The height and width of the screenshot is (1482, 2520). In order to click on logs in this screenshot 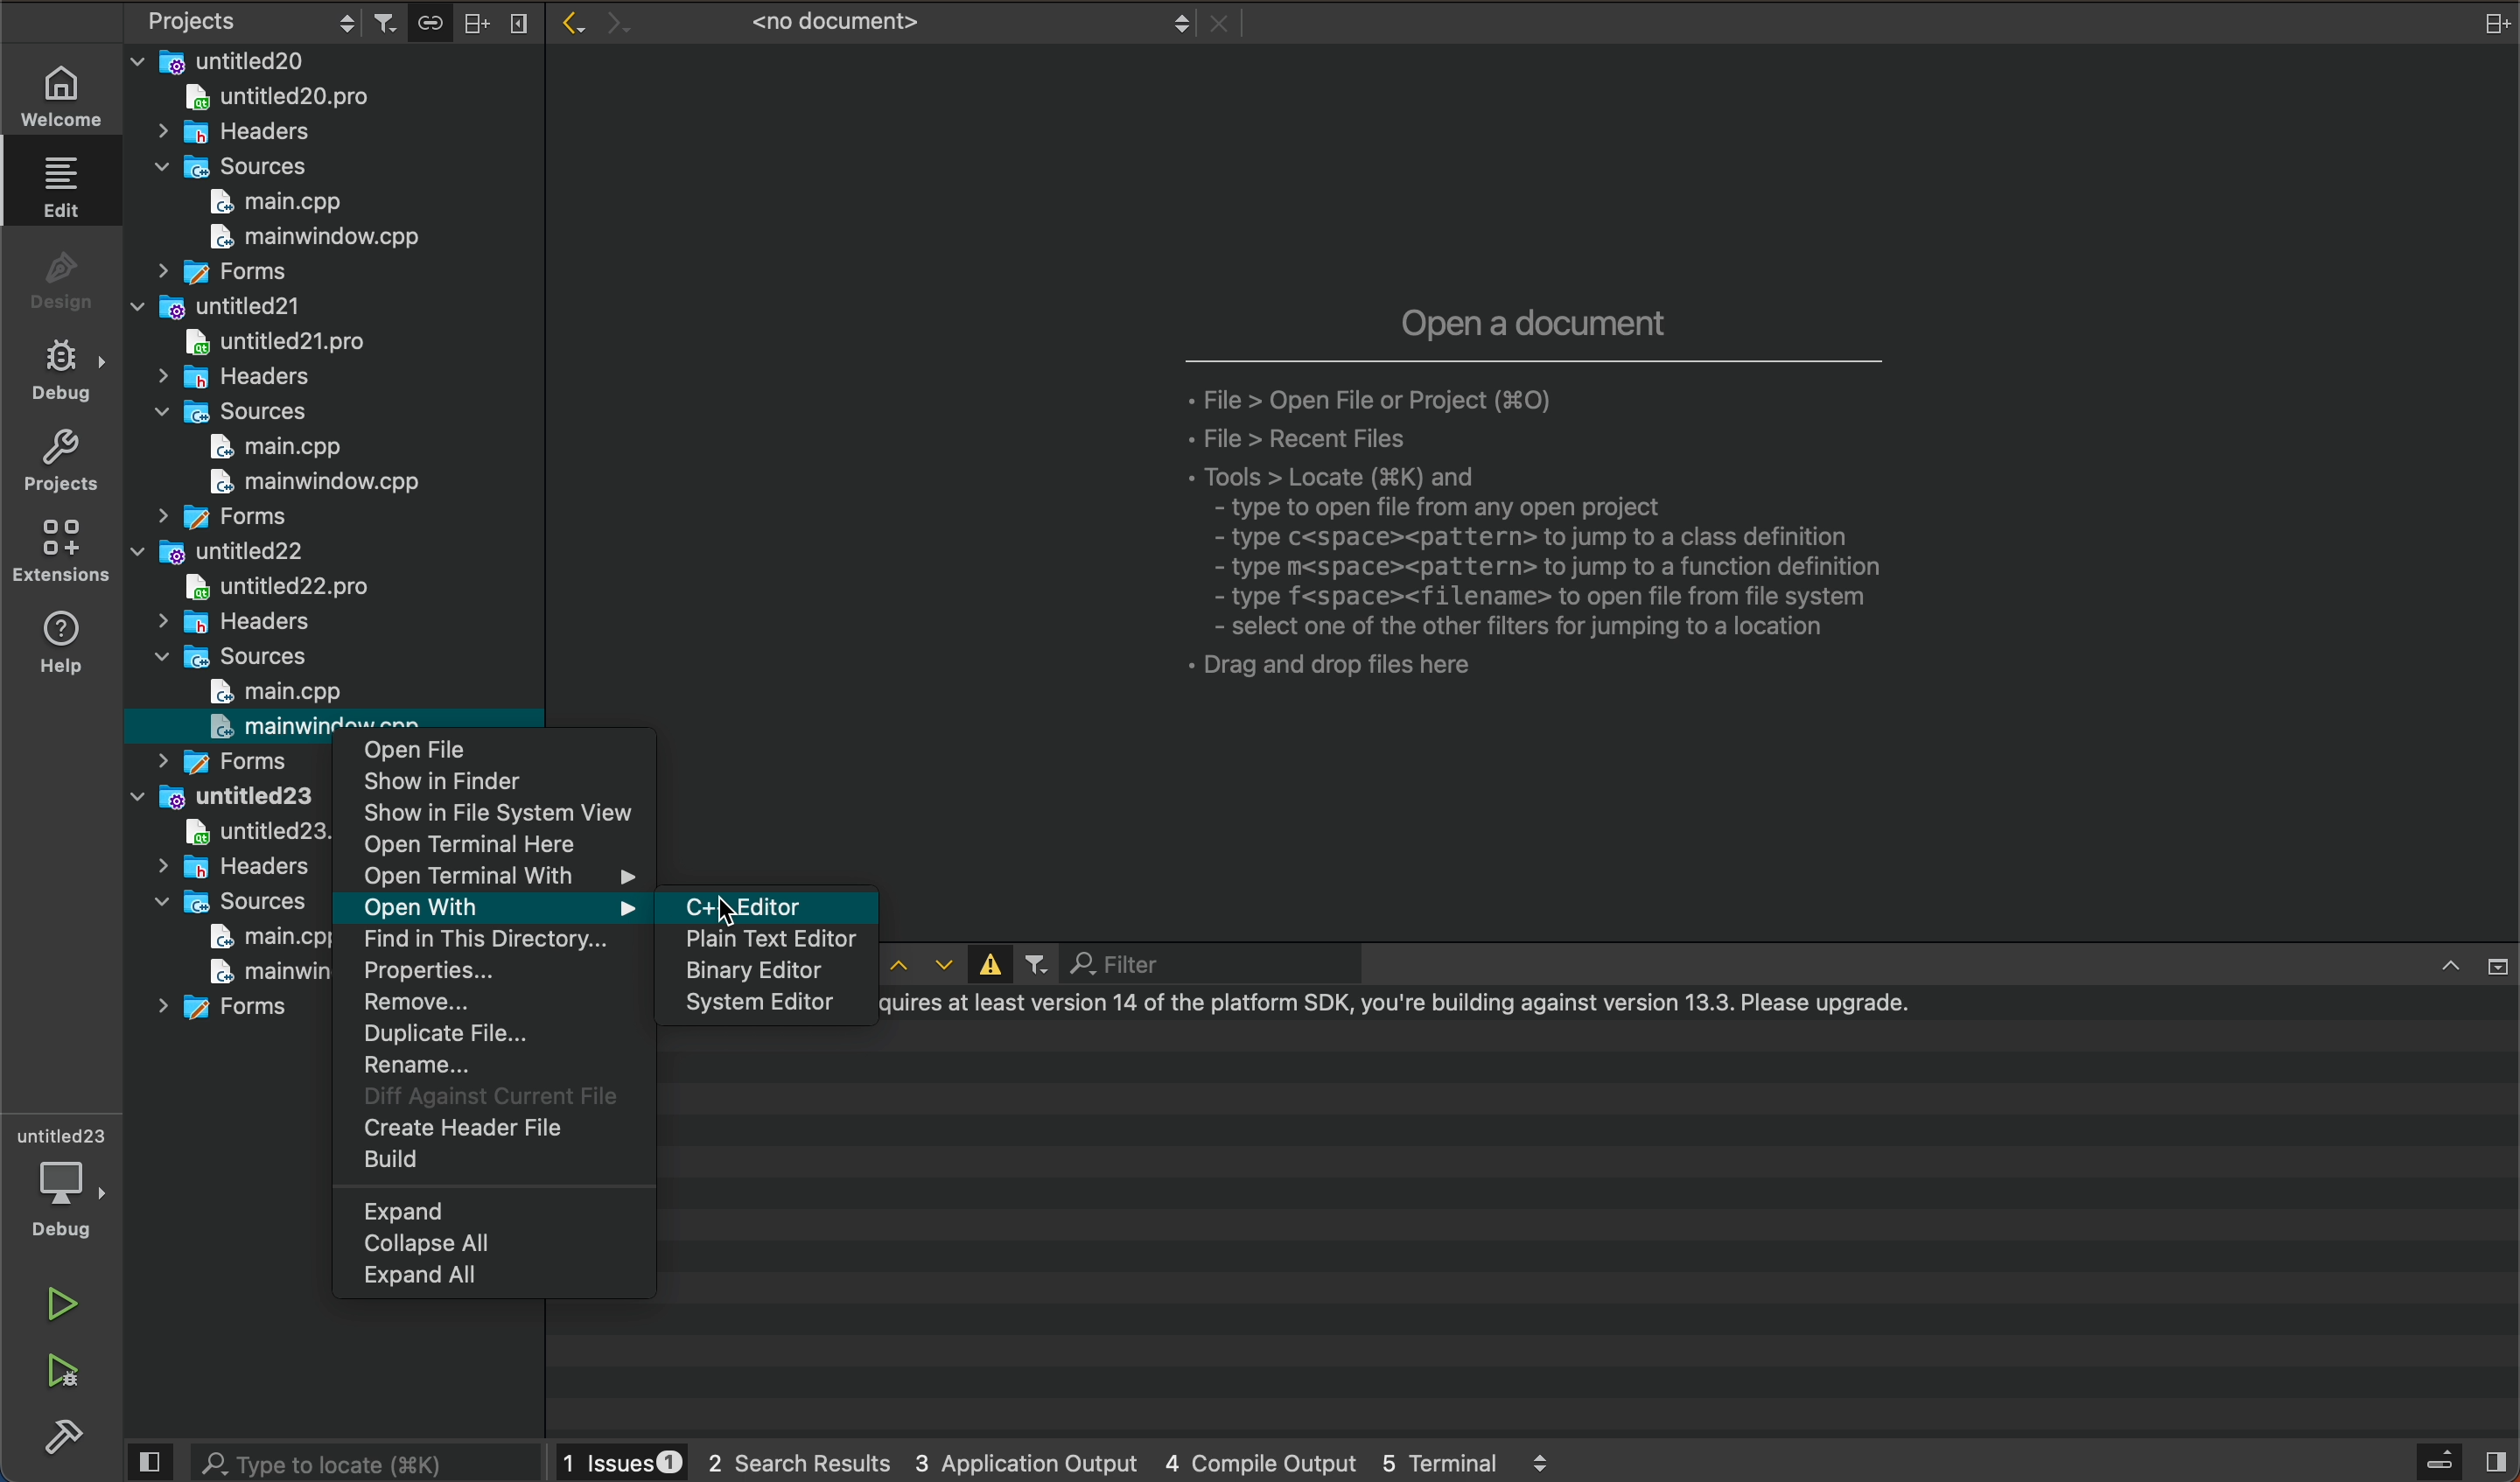, I will do `click(1070, 1461)`.